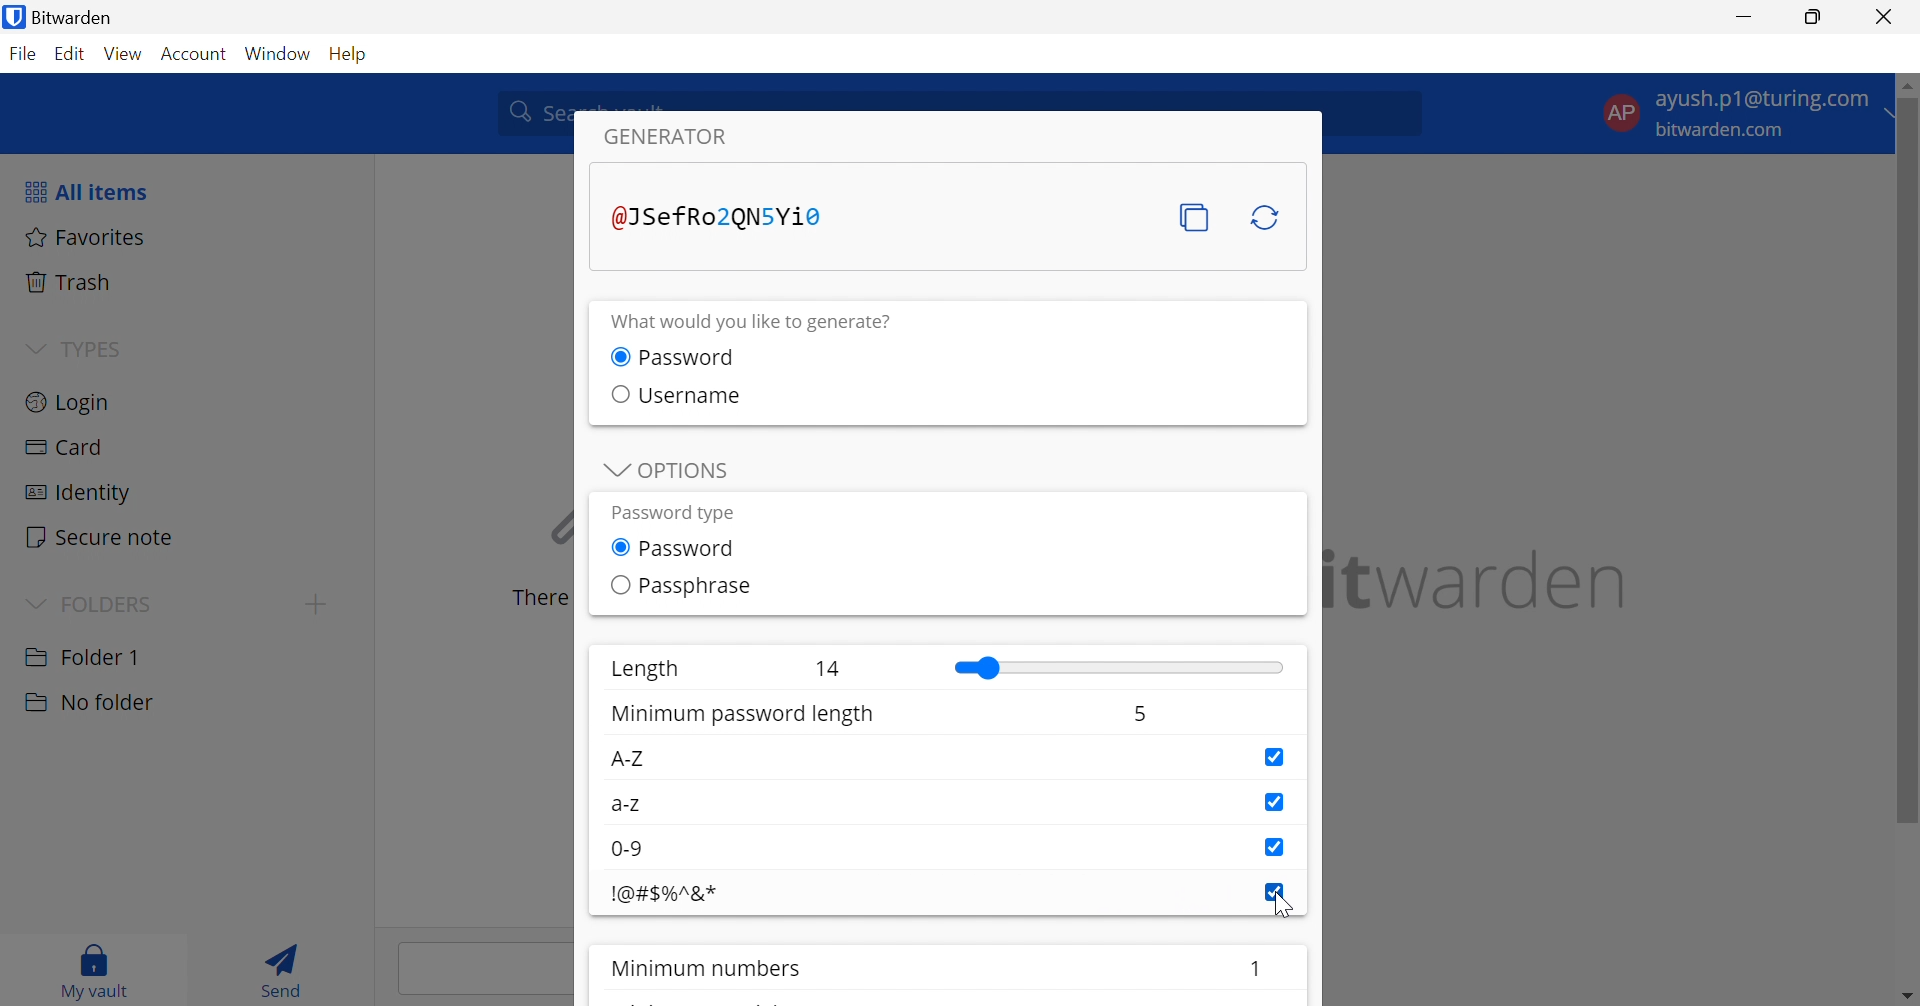 The image size is (1920, 1006). Describe the element at coordinates (35, 346) in the screenshot. I see `Drop Down` at that location.